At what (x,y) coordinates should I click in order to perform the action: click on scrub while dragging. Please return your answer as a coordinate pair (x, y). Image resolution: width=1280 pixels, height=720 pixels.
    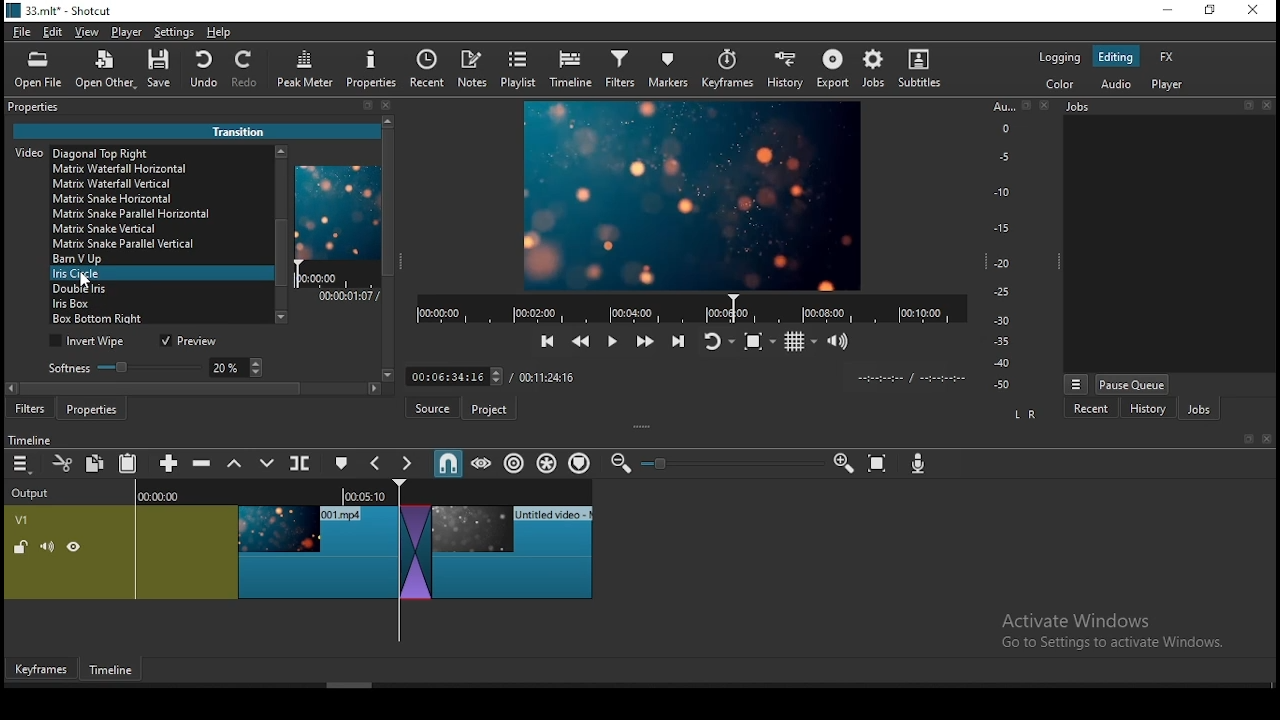
    Looking at the image, I should click on (483, 464).